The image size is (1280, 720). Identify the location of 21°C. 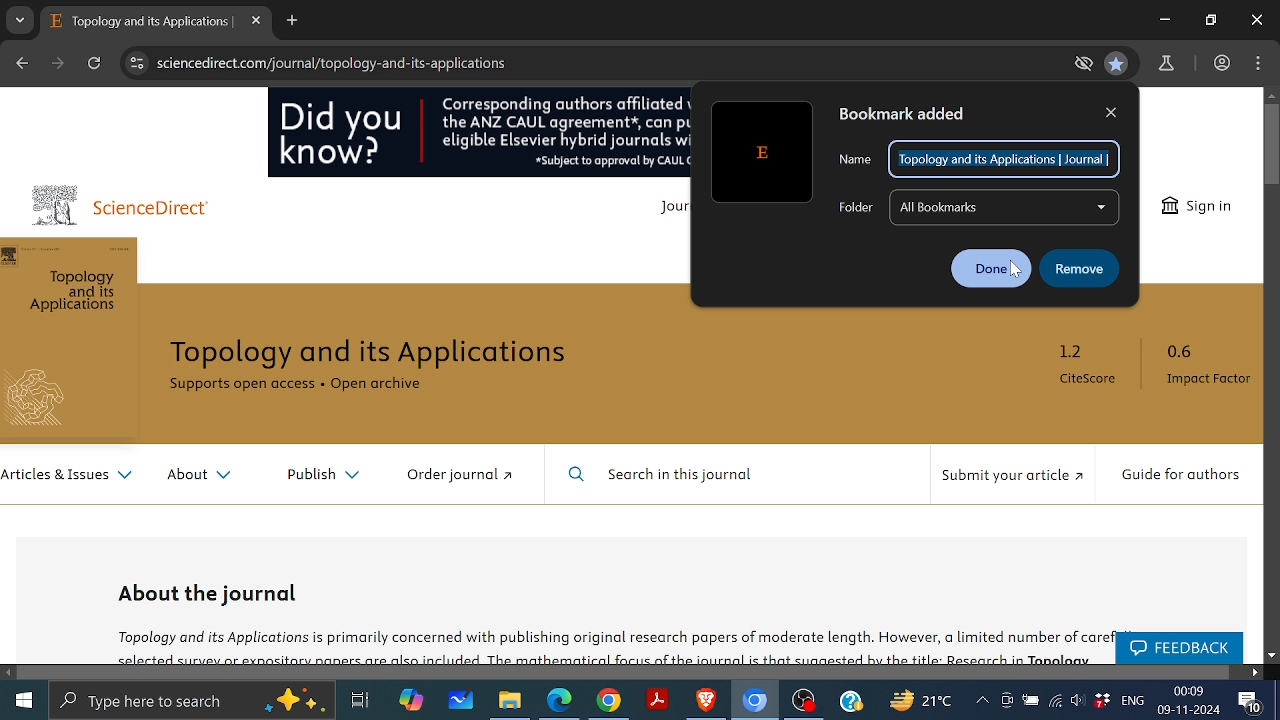
(926, 700).